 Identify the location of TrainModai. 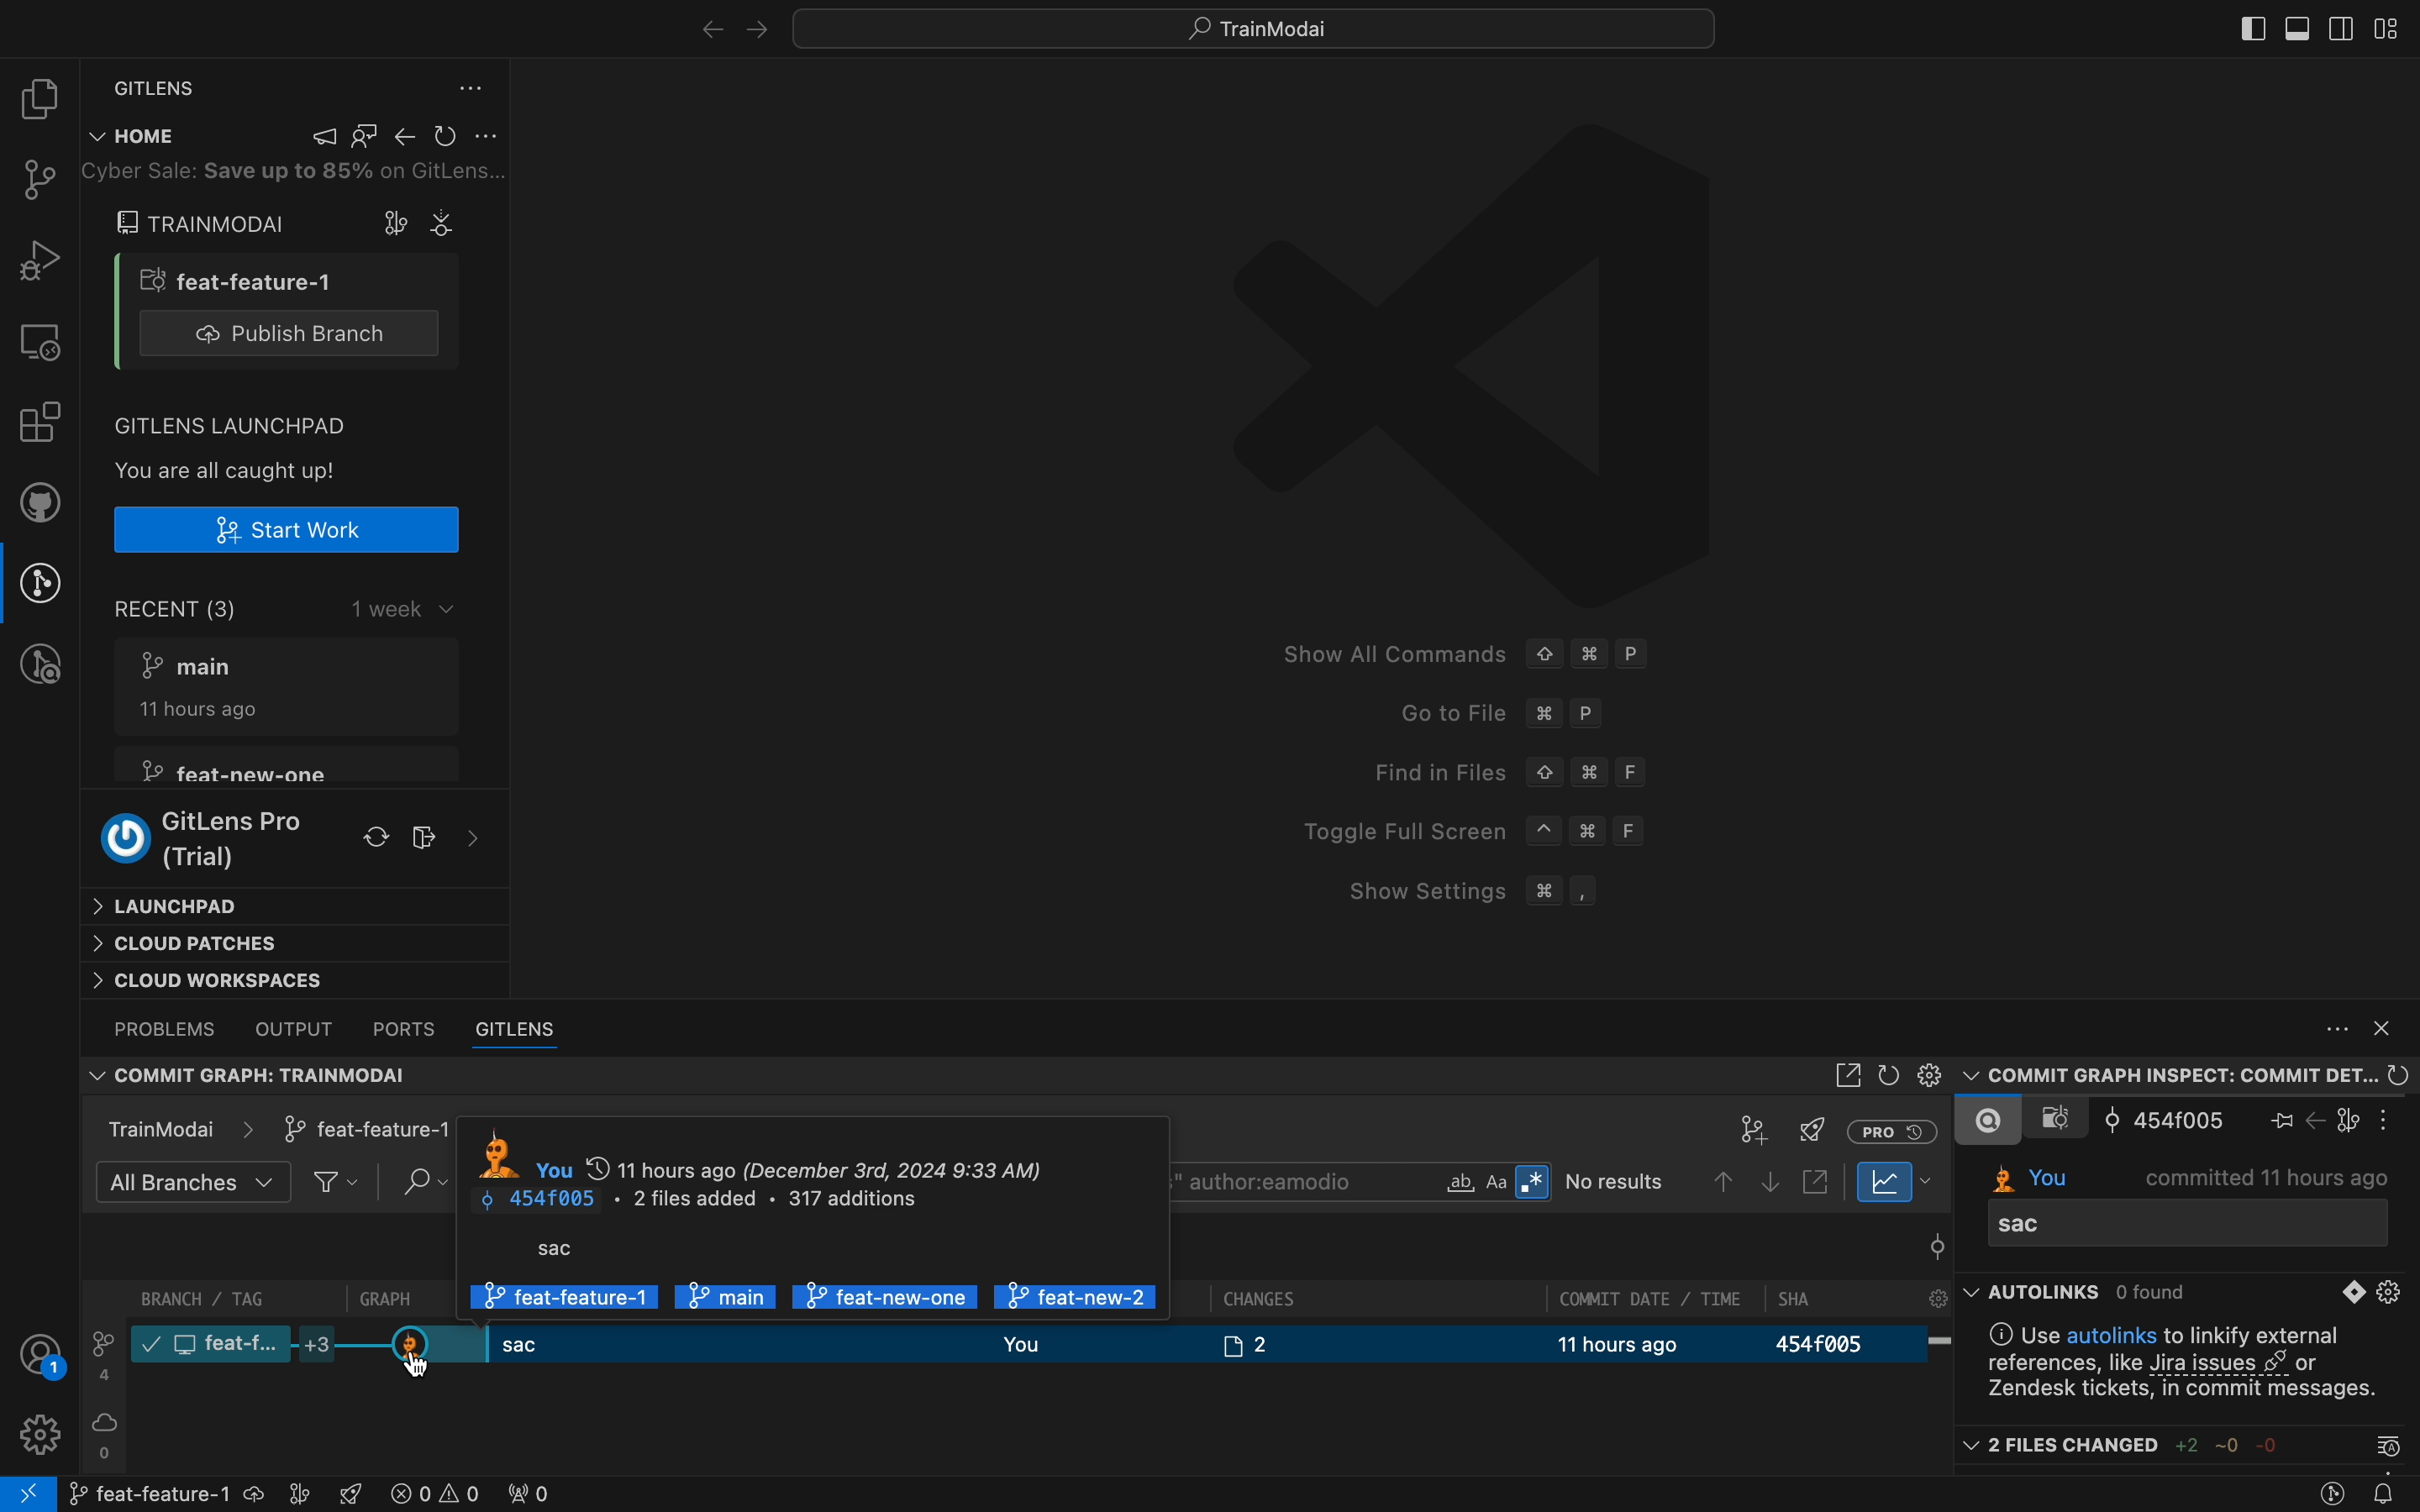
(169, 1130).